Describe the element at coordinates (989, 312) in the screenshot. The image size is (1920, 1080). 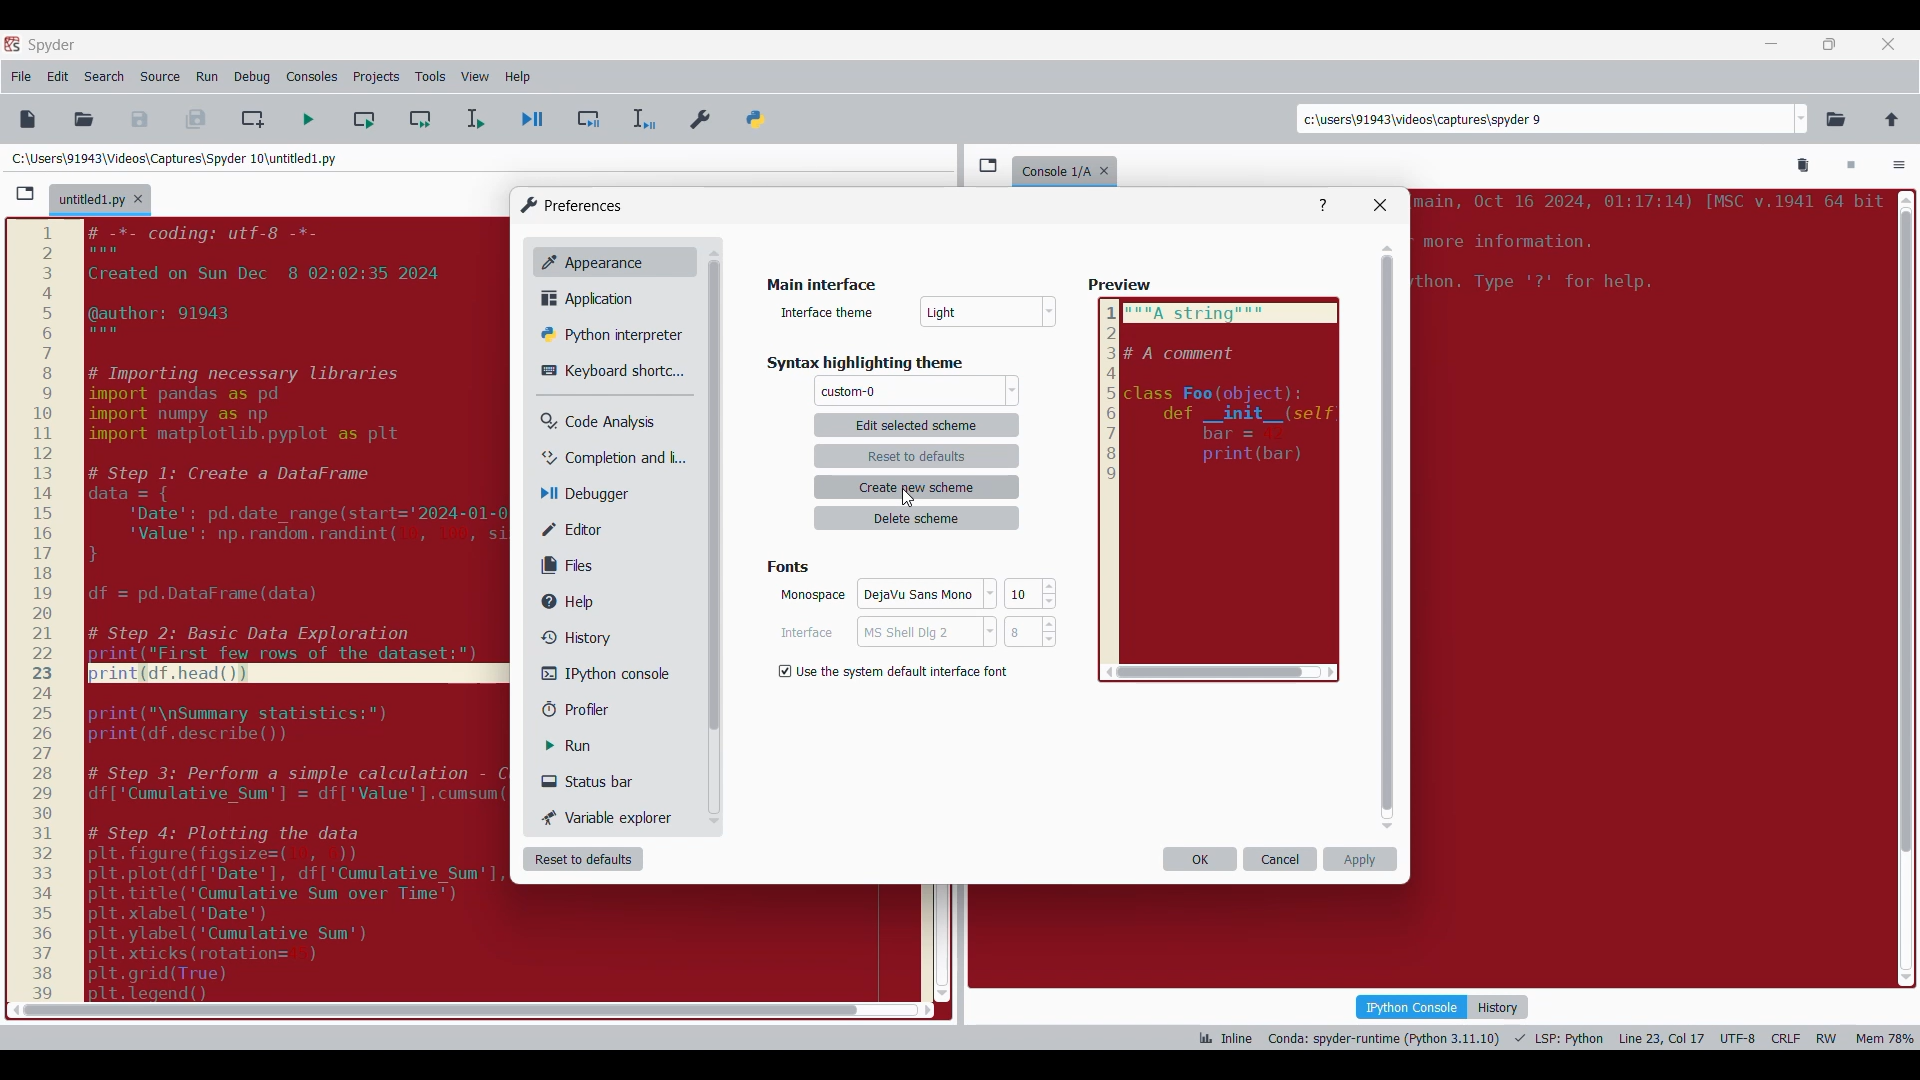
I see `Interface theme options` at that location.